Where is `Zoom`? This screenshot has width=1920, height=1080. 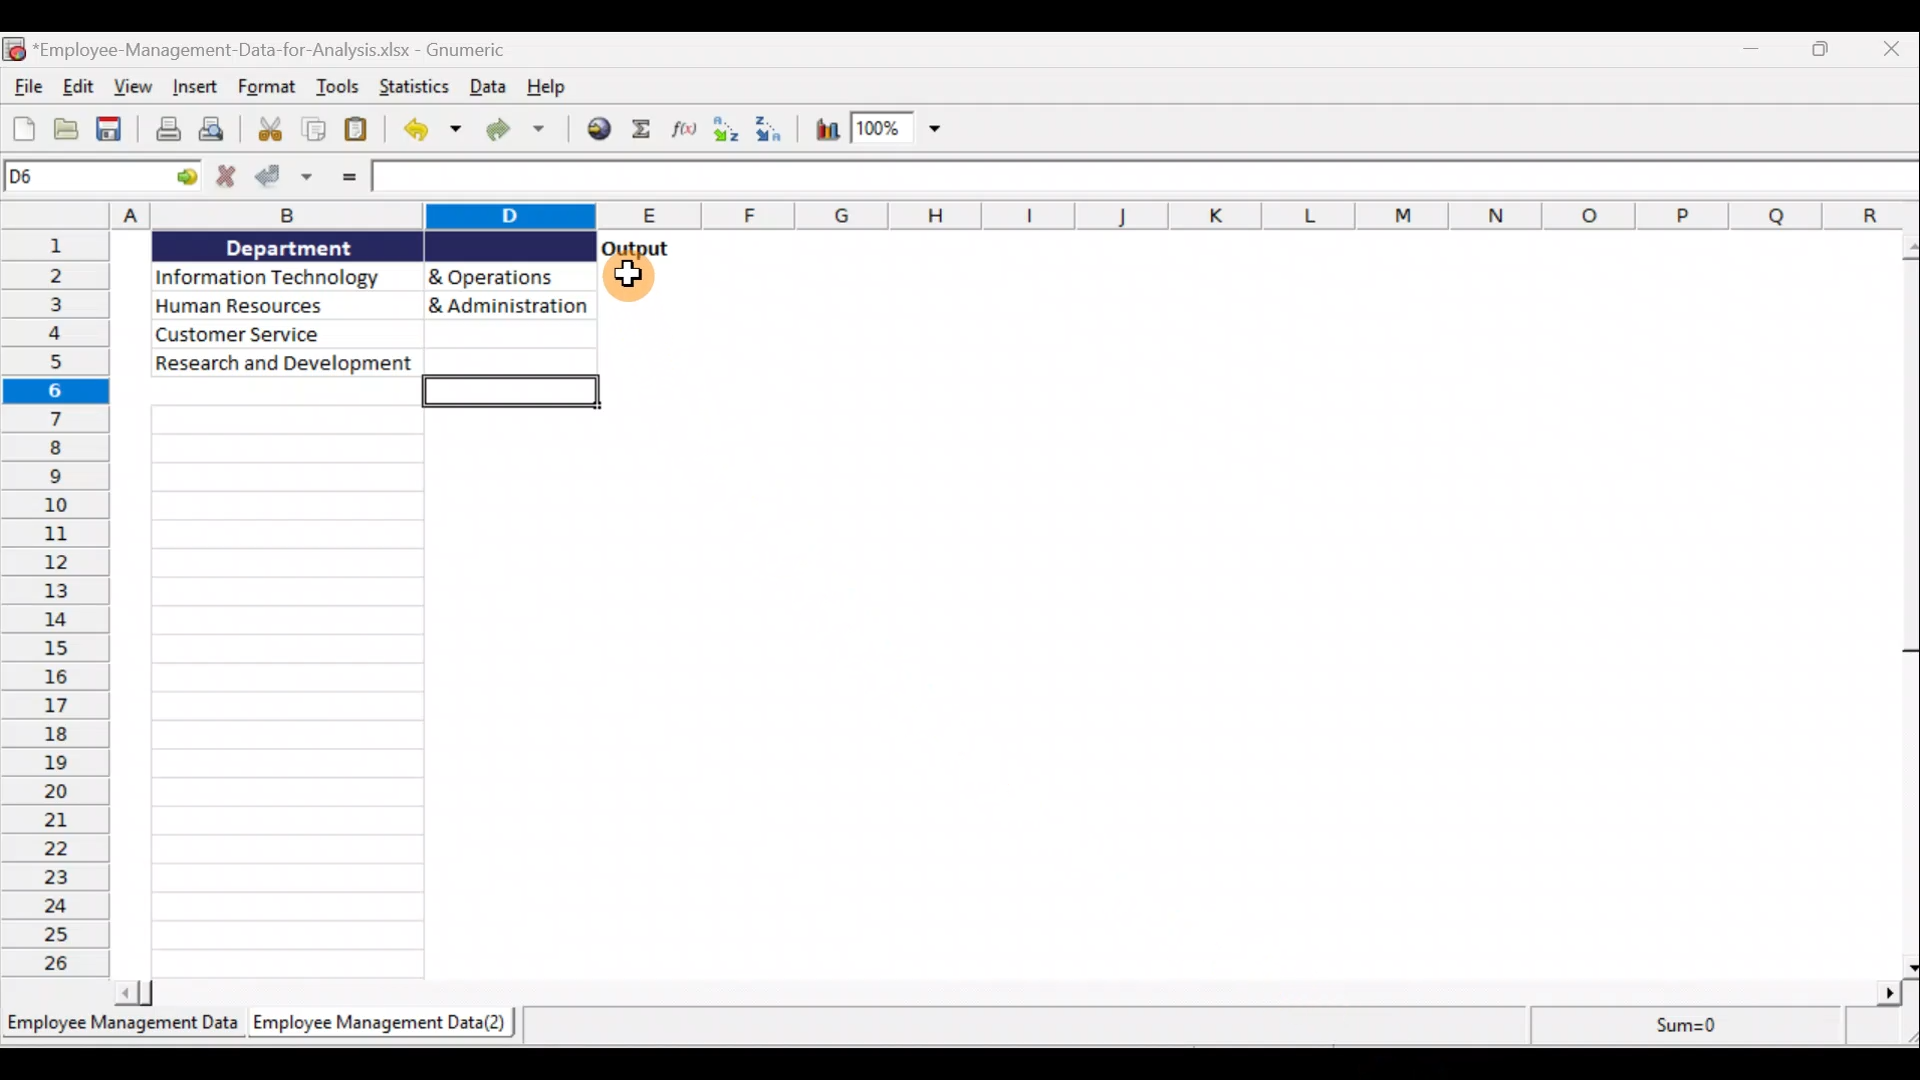
Zoom is located at coordinates (897, 130).